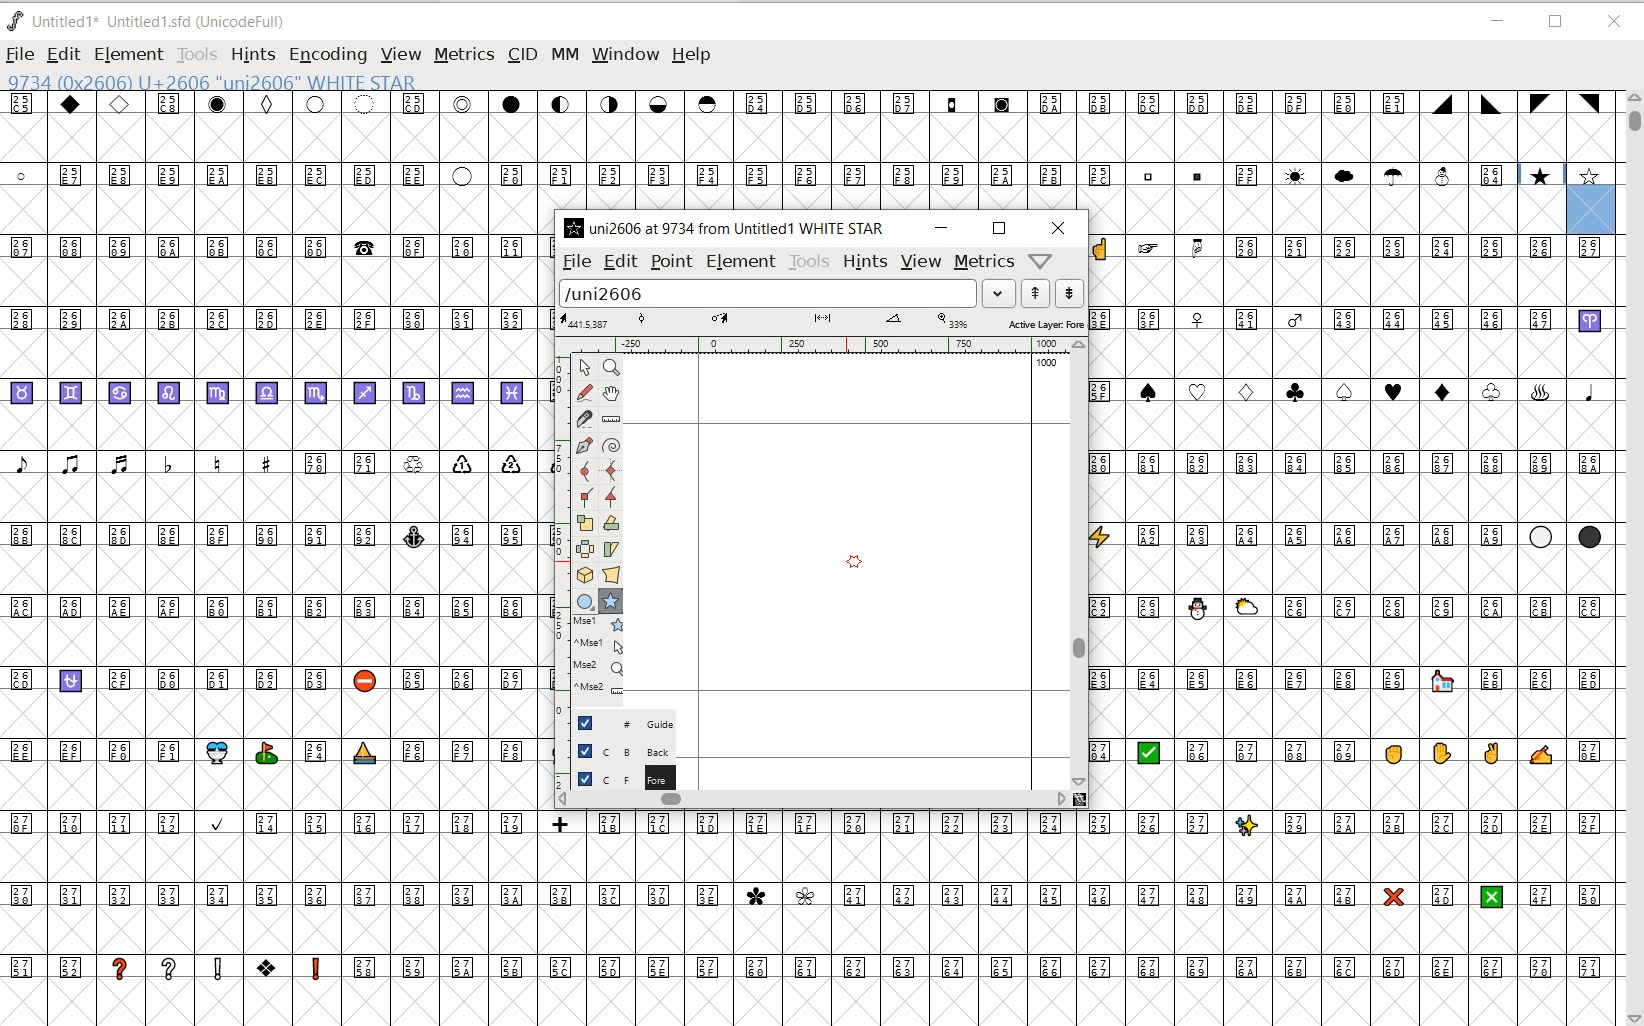 This screenshot has height=1026, width=1644. What do you see at coordinates (583, 367) in the screenshot?
I see `POINTER` at bounding box center [583, 367].